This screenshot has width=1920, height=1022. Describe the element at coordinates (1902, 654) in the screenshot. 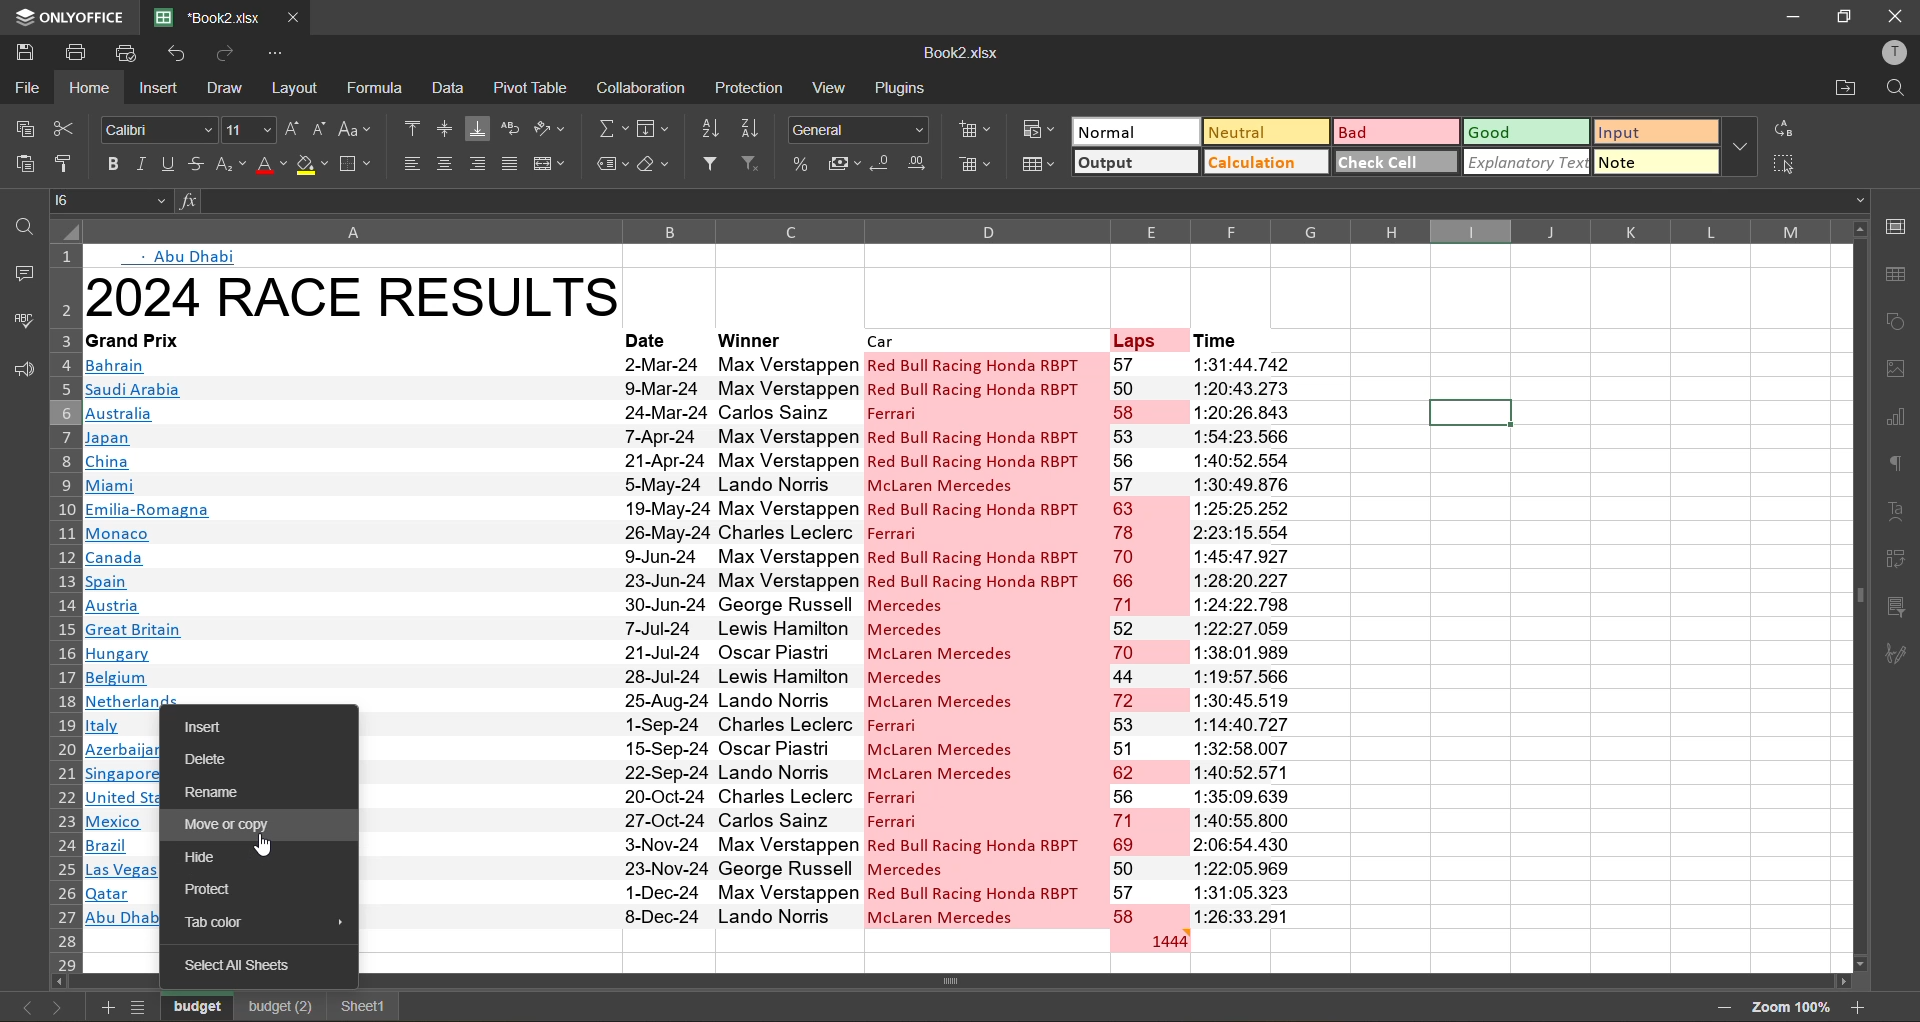

I see `signature` at that location.